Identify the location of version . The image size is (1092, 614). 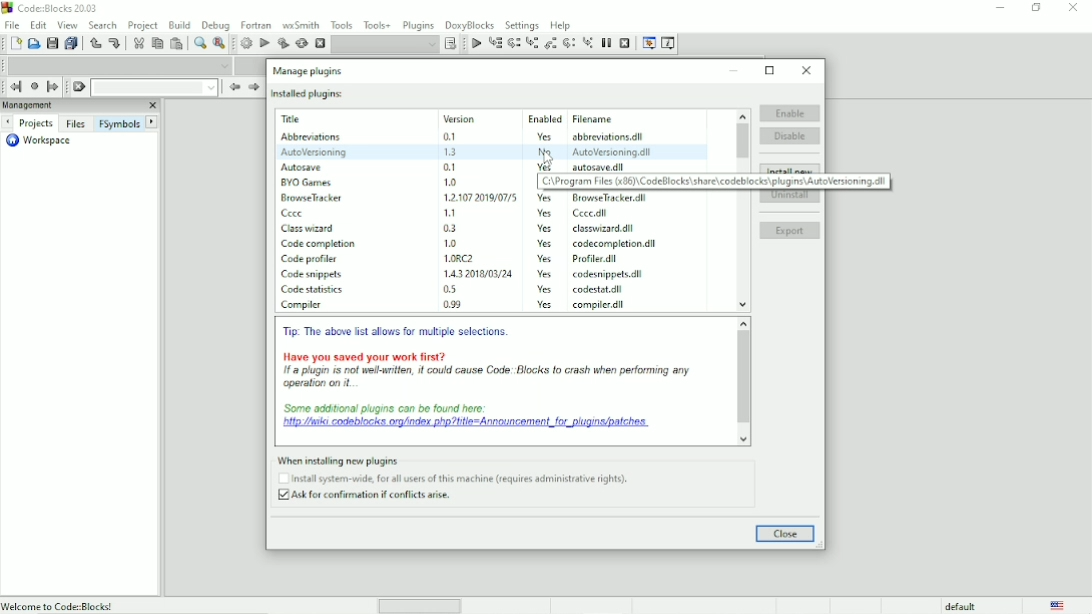
(453, 306).